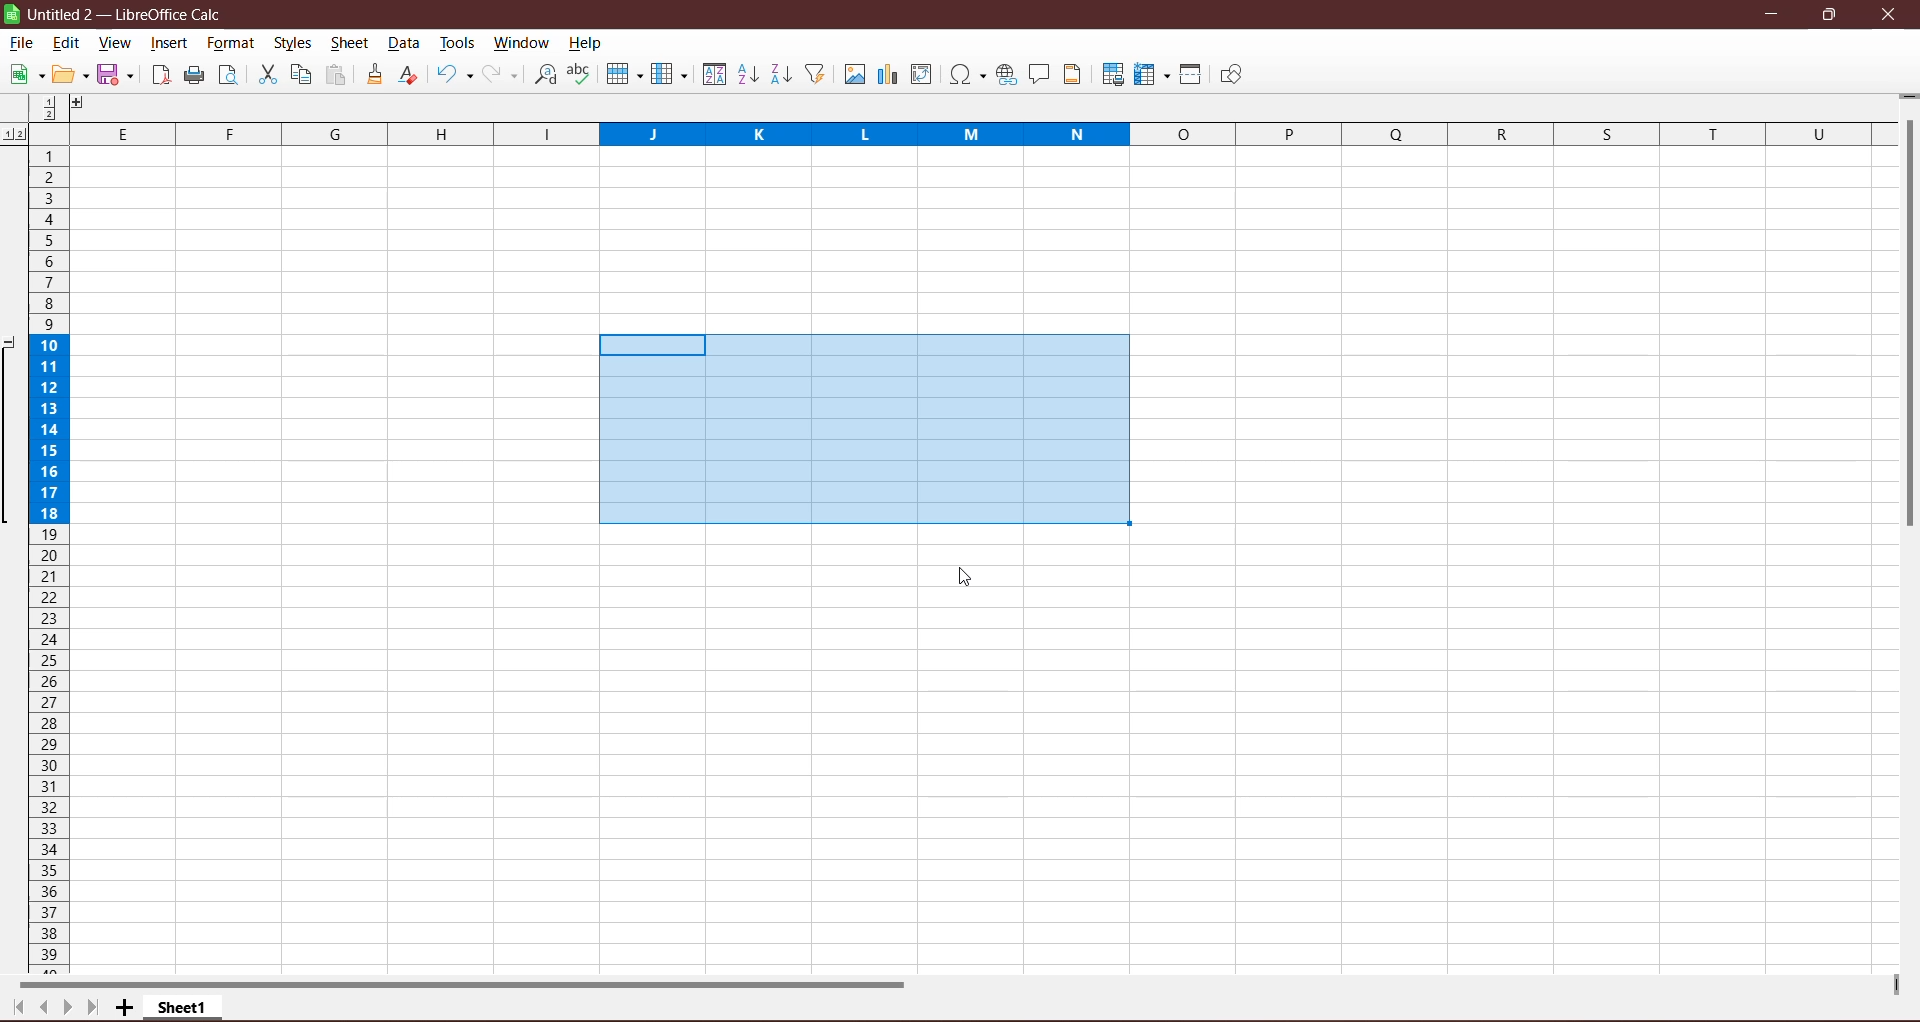  I want to click on Insert Poll, so click(887, 74).